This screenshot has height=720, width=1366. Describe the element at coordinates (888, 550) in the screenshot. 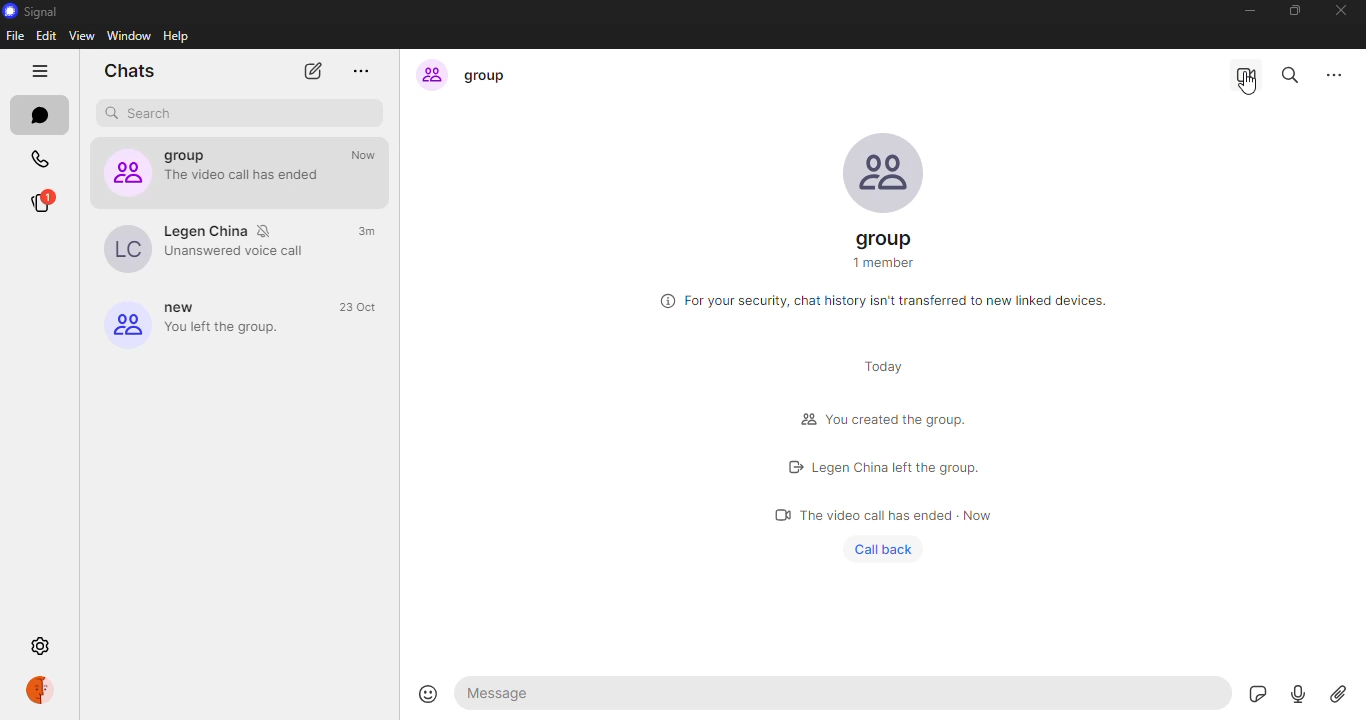

I see `call back` at that location.